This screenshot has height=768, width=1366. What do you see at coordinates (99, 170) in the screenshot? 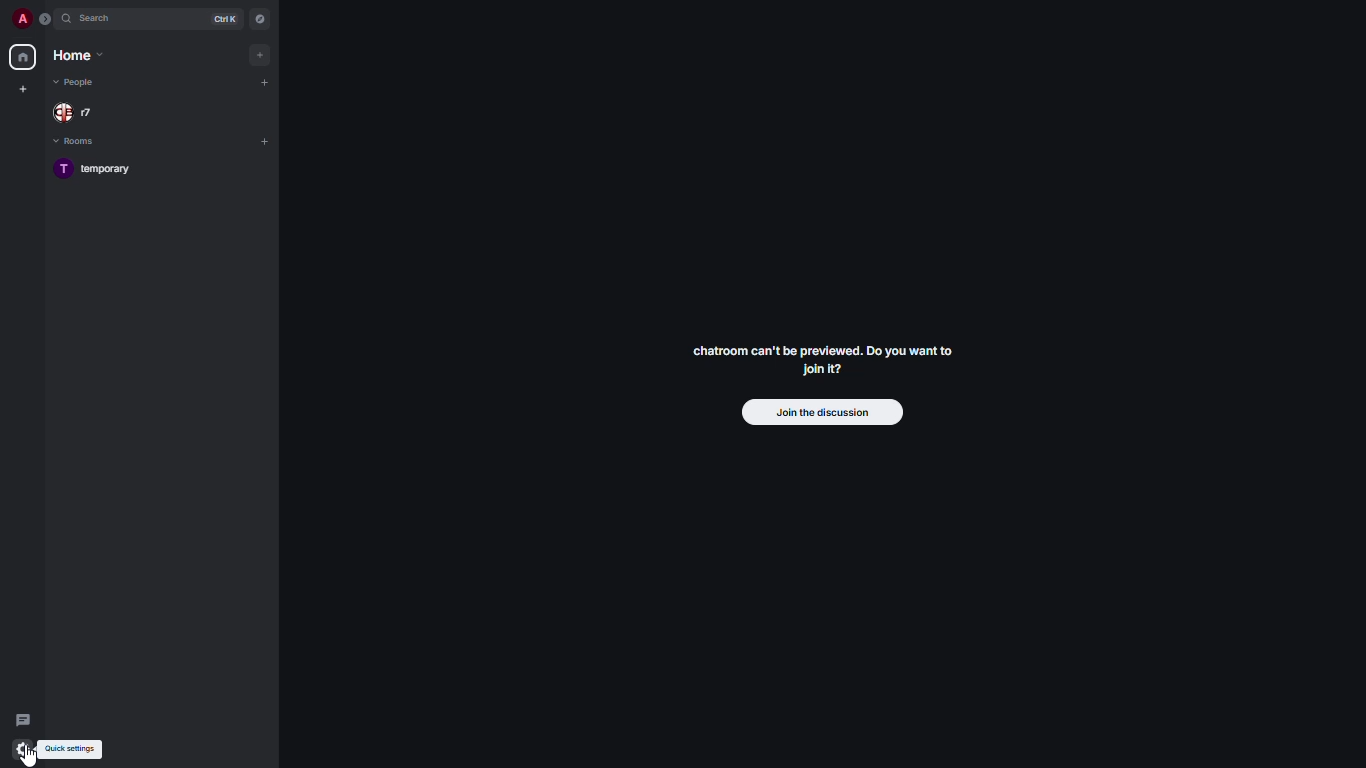
I see `room` at bounding box center [99, 170].